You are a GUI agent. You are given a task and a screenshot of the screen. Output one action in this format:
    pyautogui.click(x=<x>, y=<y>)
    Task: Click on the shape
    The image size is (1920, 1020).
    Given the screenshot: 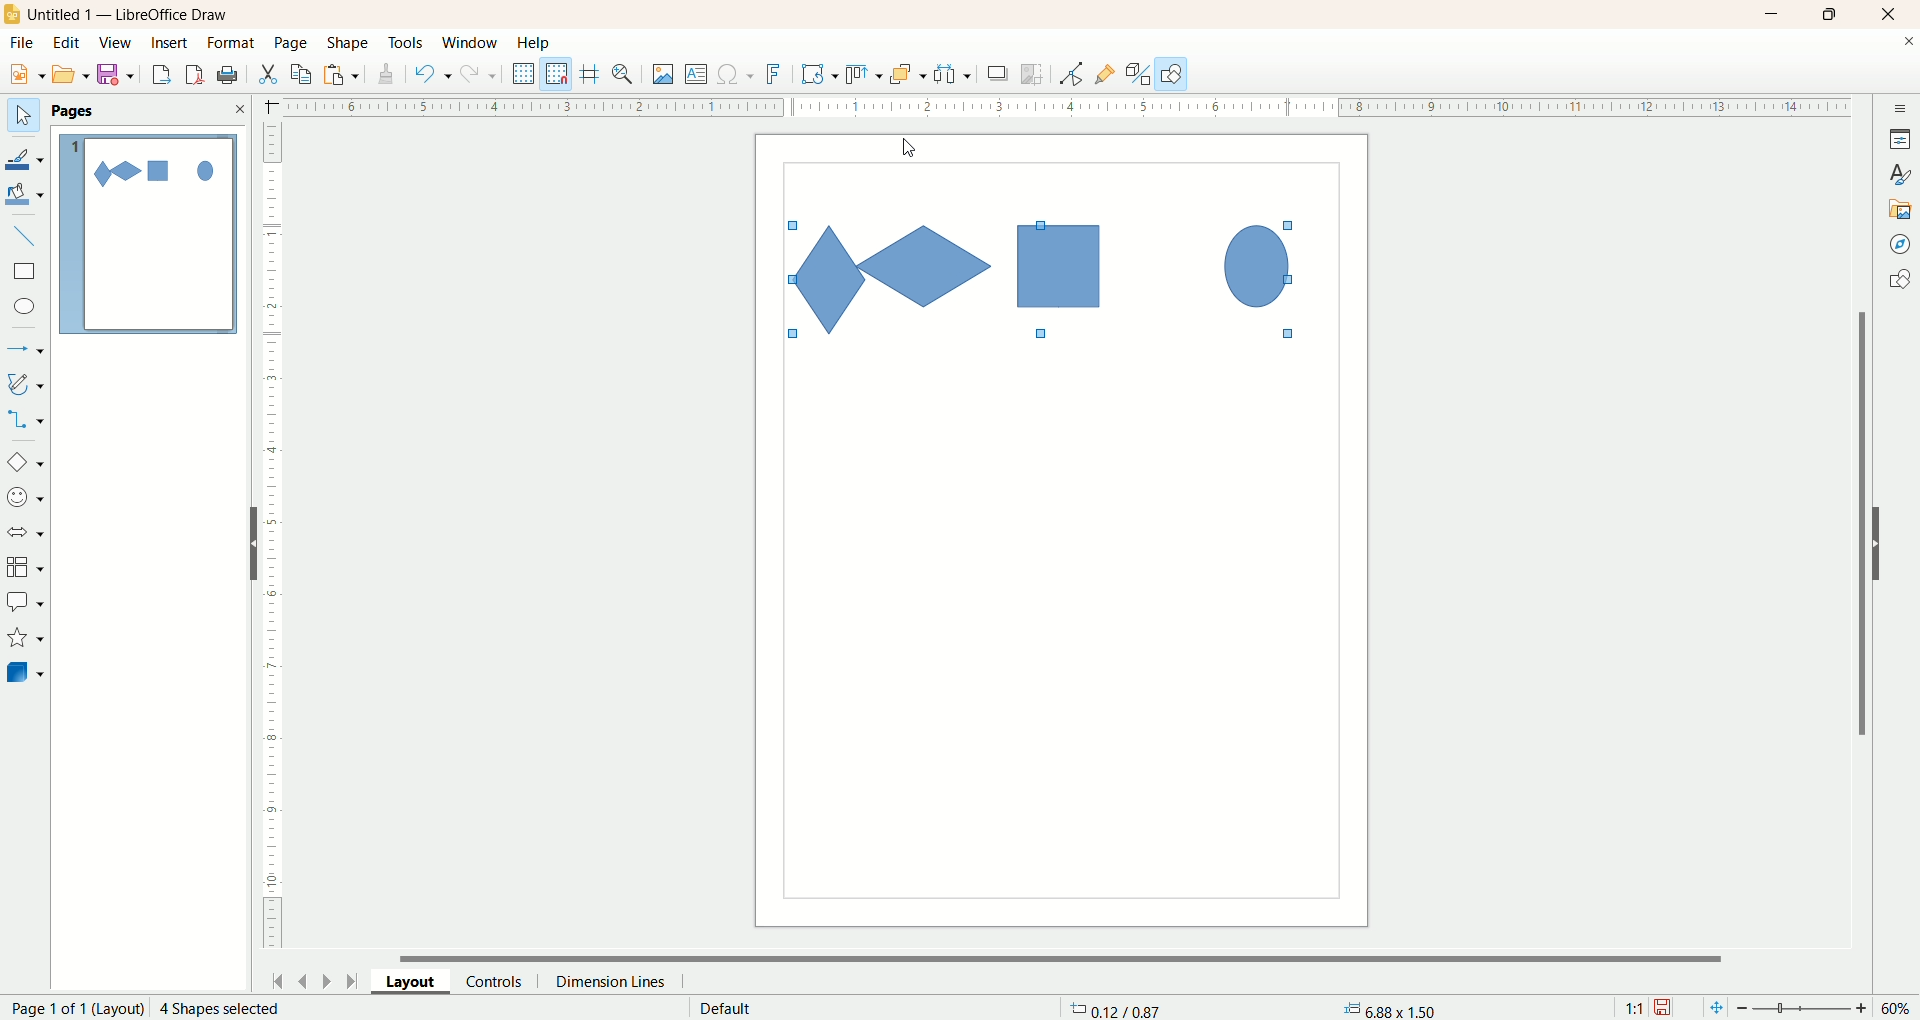 What is the action you would take?
    pyautogui.click(x=349, y=44)
    